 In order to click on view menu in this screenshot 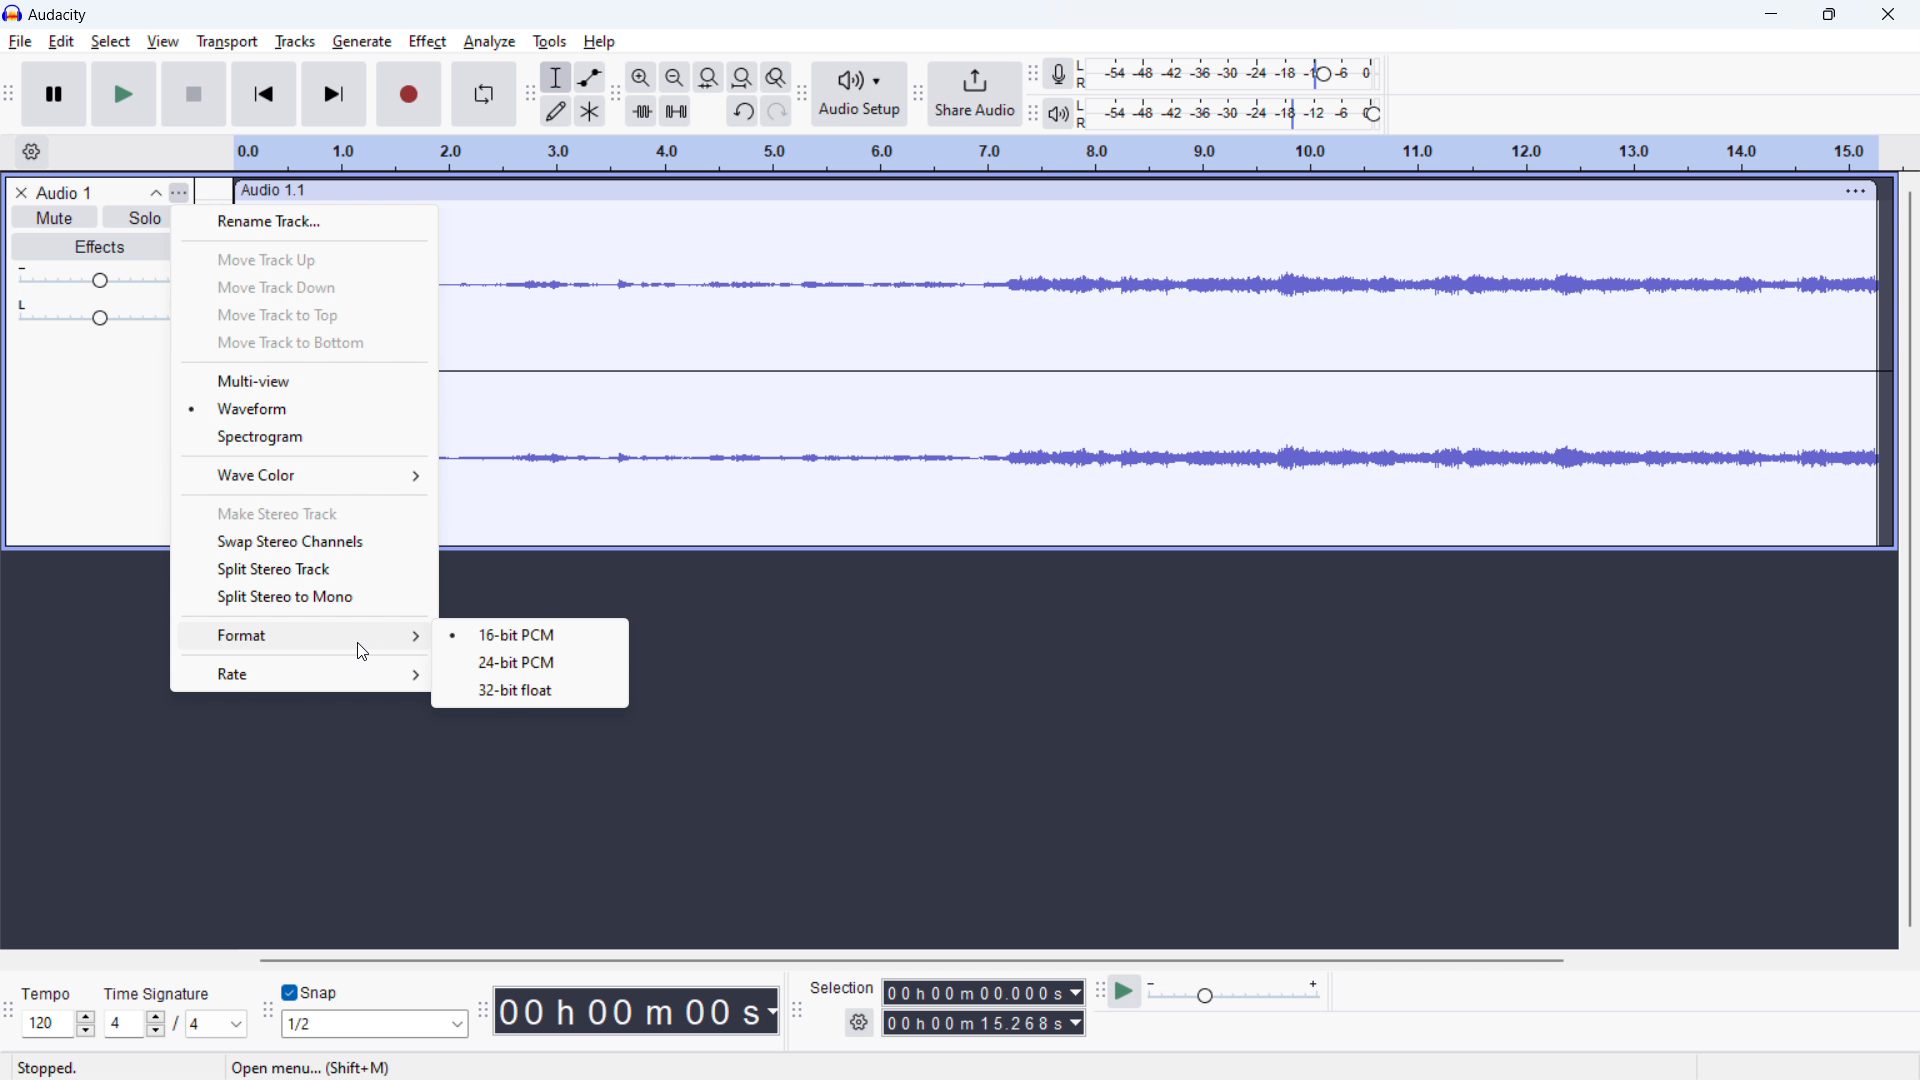, I will do `click(180, 193)`.